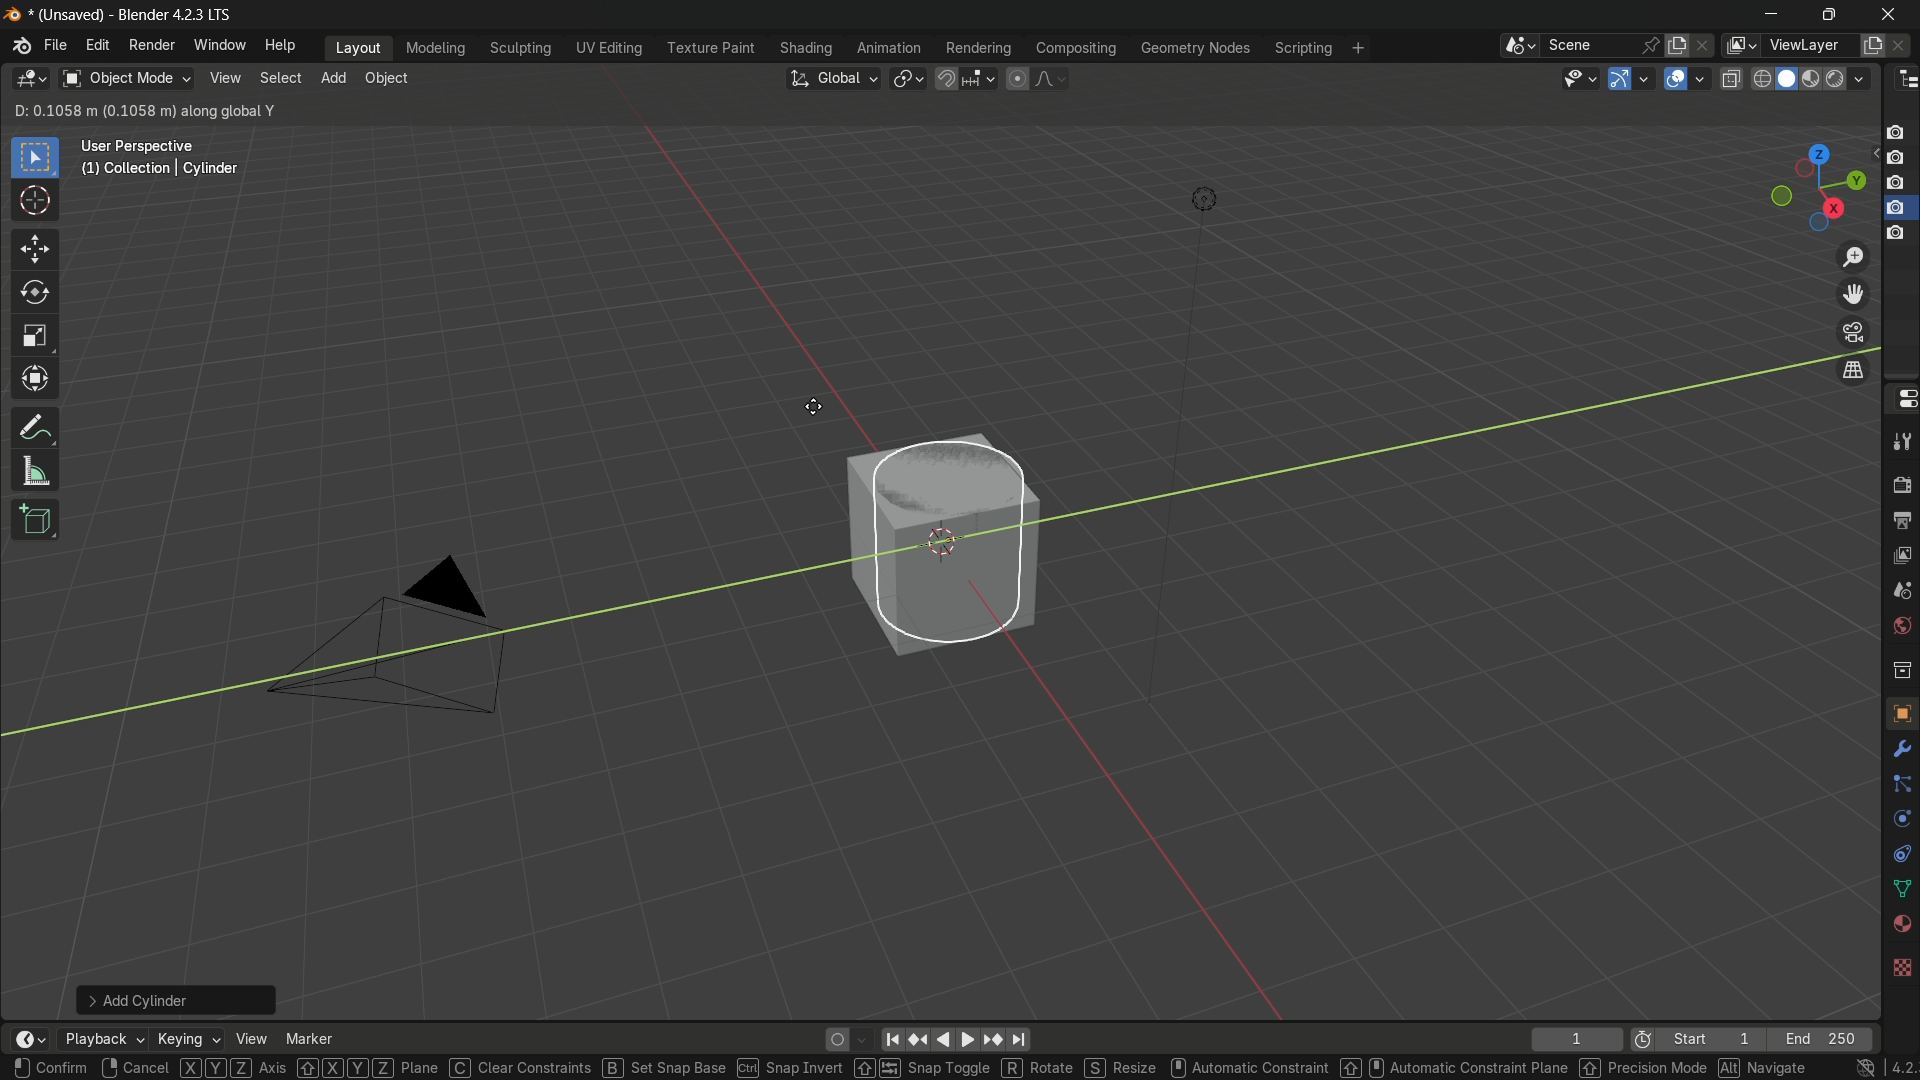 The height and width of the screenshot is (1080, 1920). Describe the element at coordinates (1762, 1068) in the screenshot. I see `navigation` at that location.